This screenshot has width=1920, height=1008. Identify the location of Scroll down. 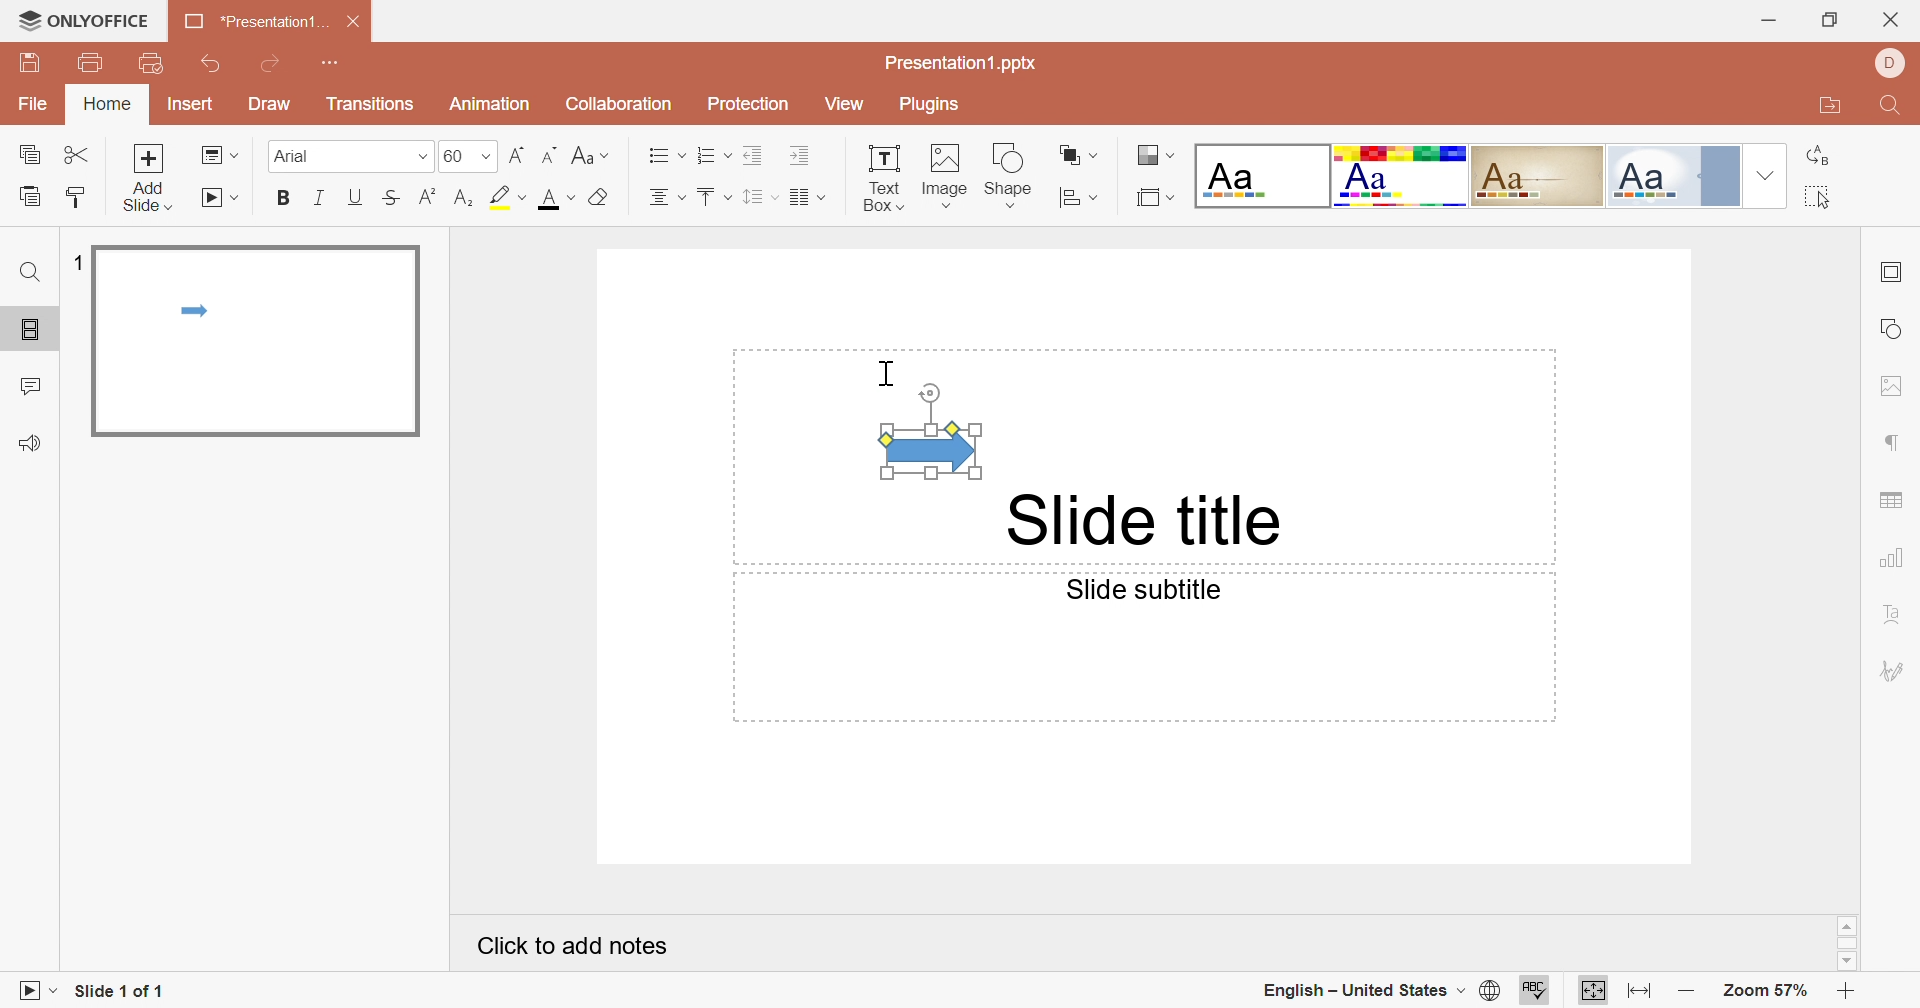
(1849, 964).